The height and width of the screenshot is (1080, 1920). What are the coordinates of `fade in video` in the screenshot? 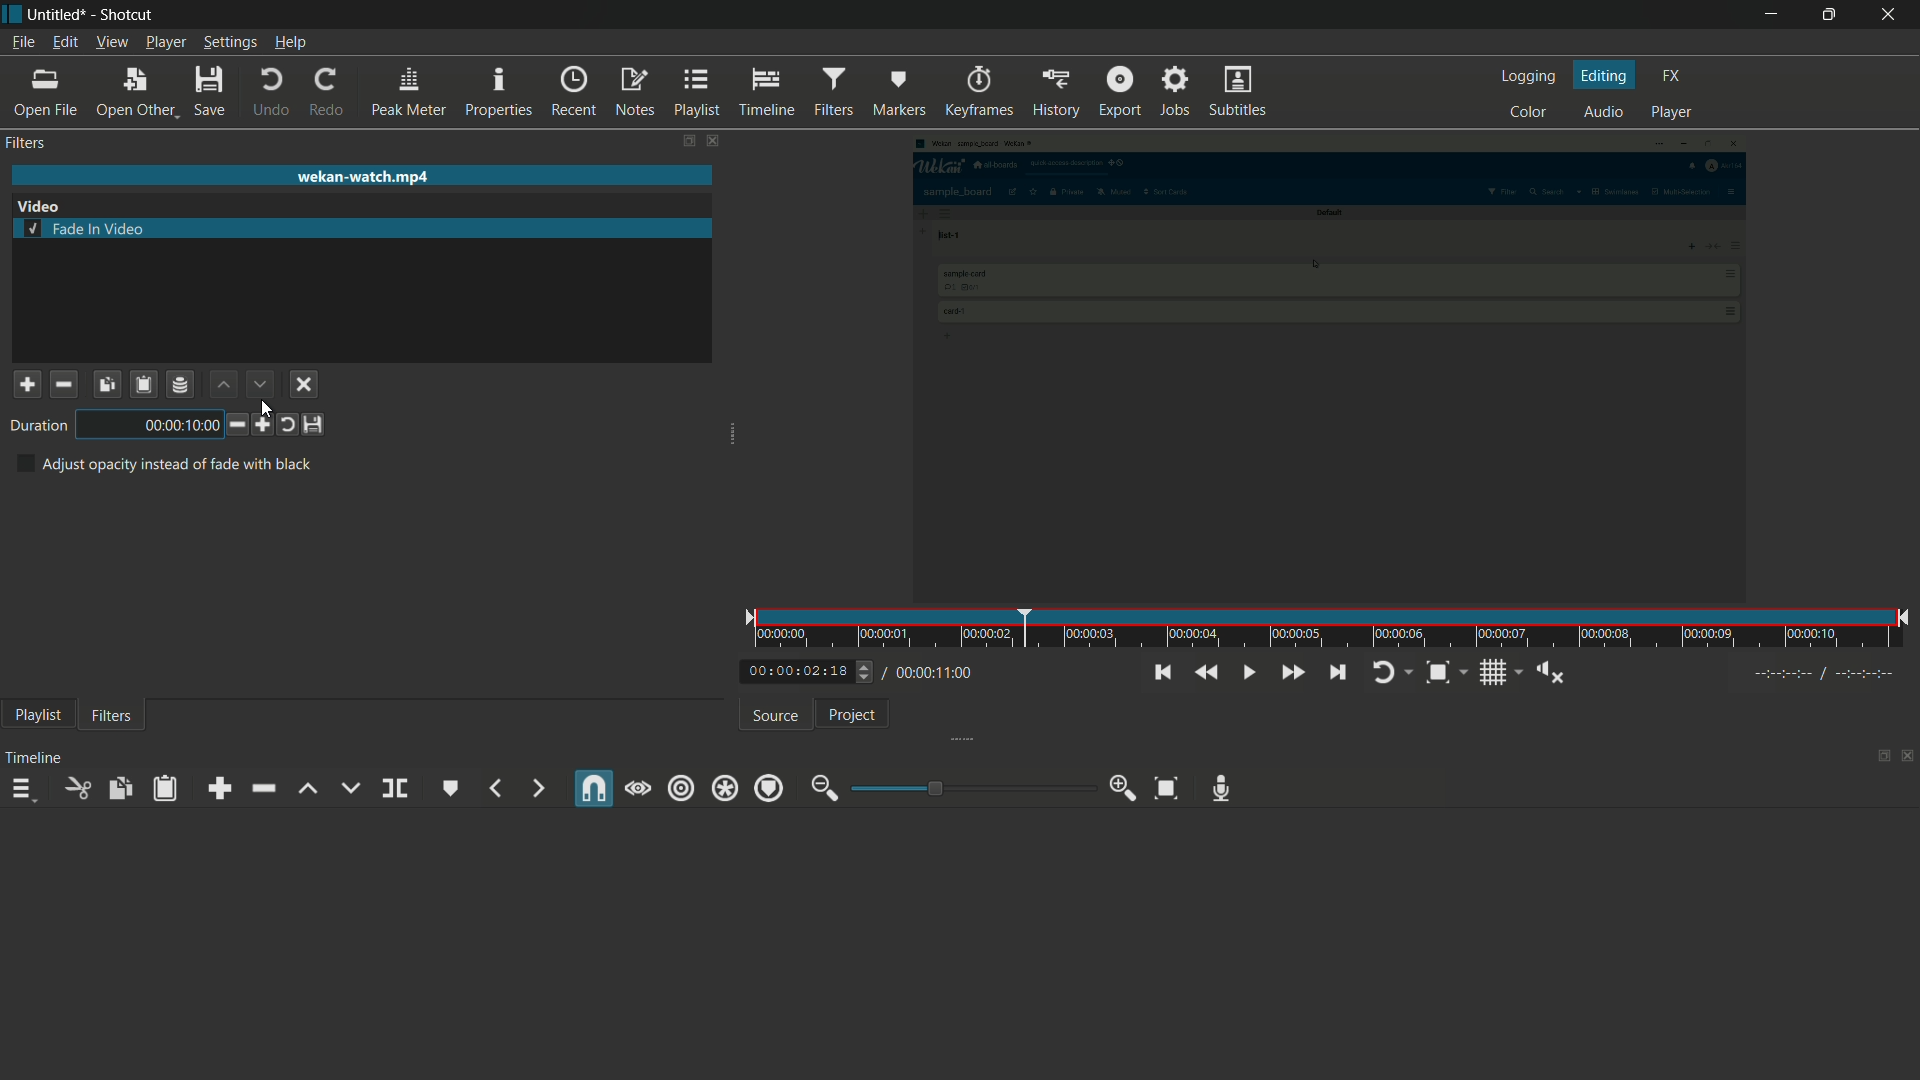 It's located at (87, 228).